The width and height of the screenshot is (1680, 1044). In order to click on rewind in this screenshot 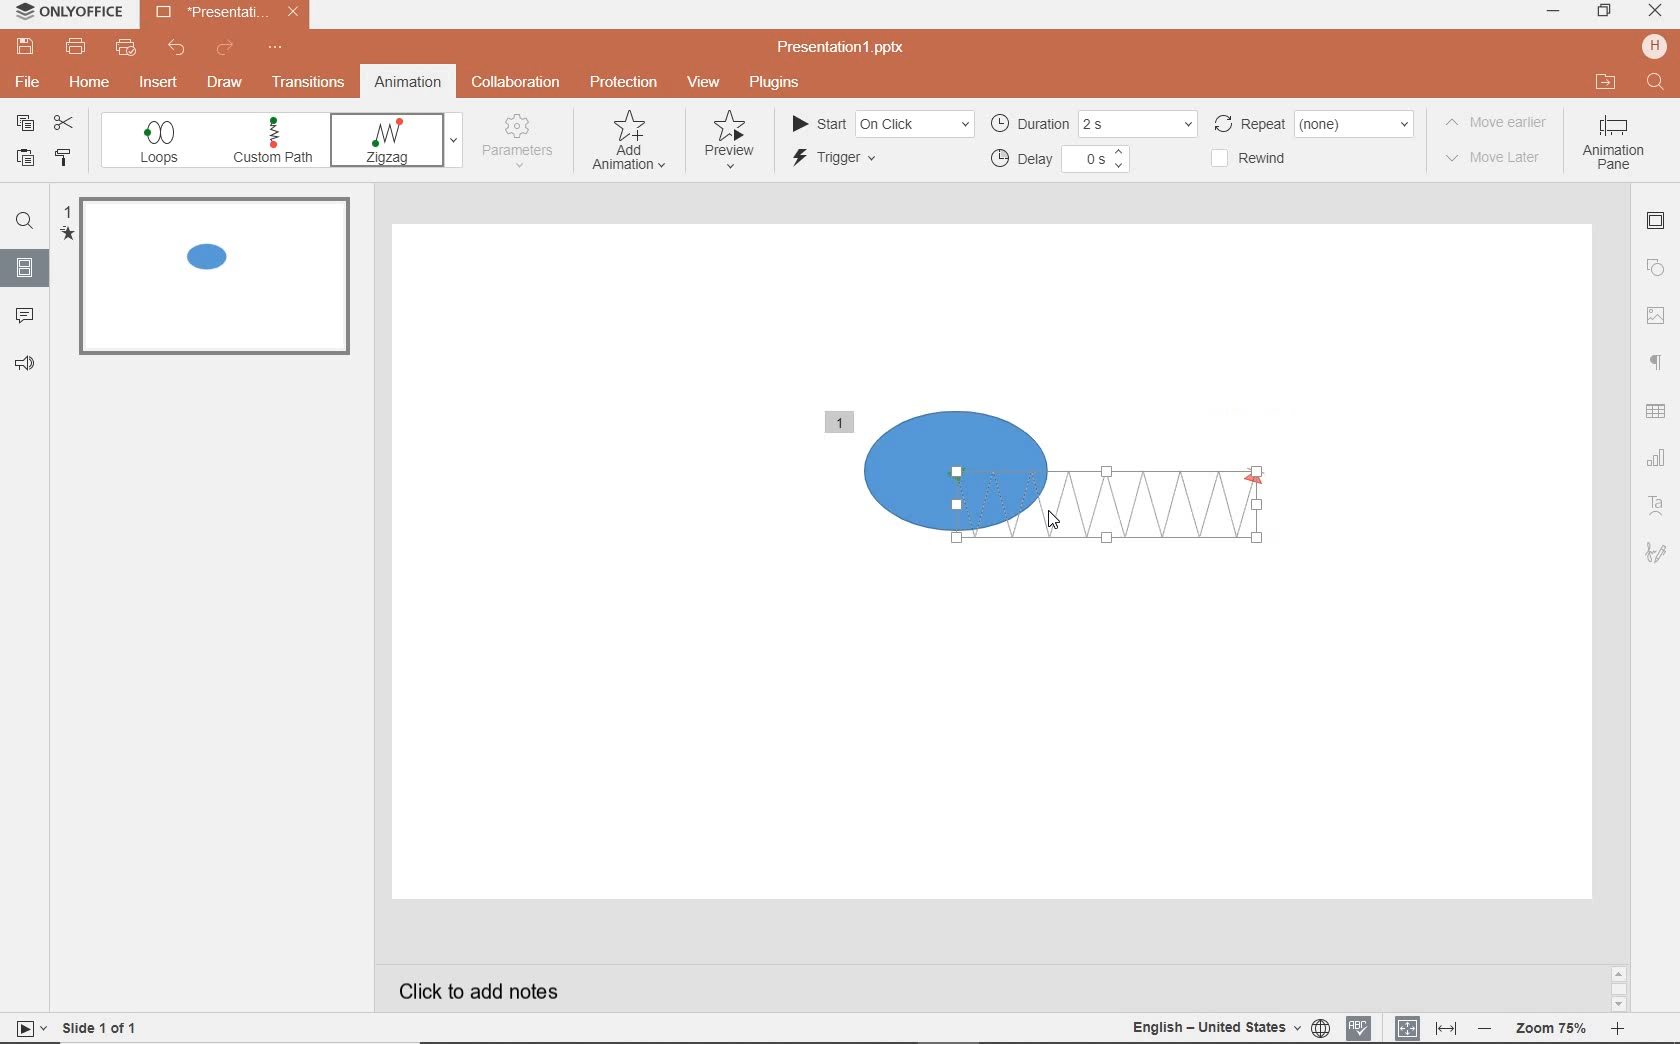, I will do `click(1312, 122)`.